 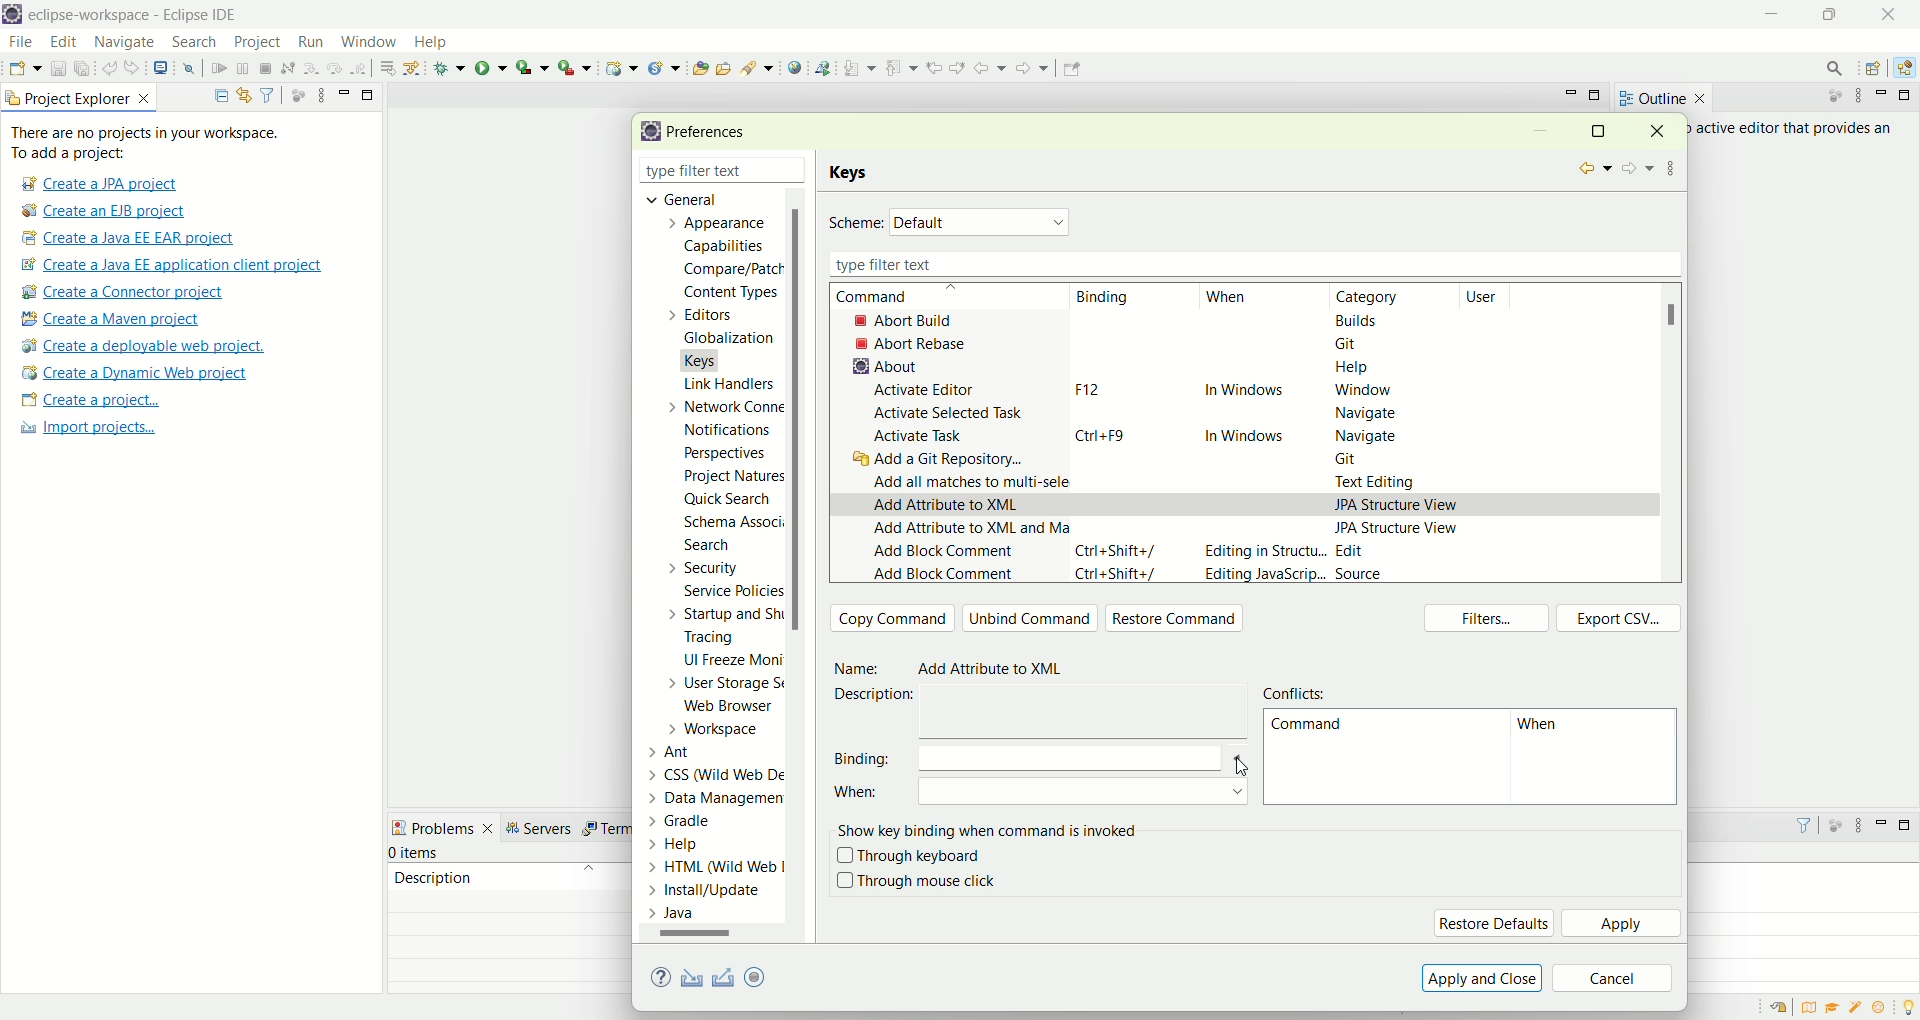 I want to click on minimize, so click(x=1882, y=822).